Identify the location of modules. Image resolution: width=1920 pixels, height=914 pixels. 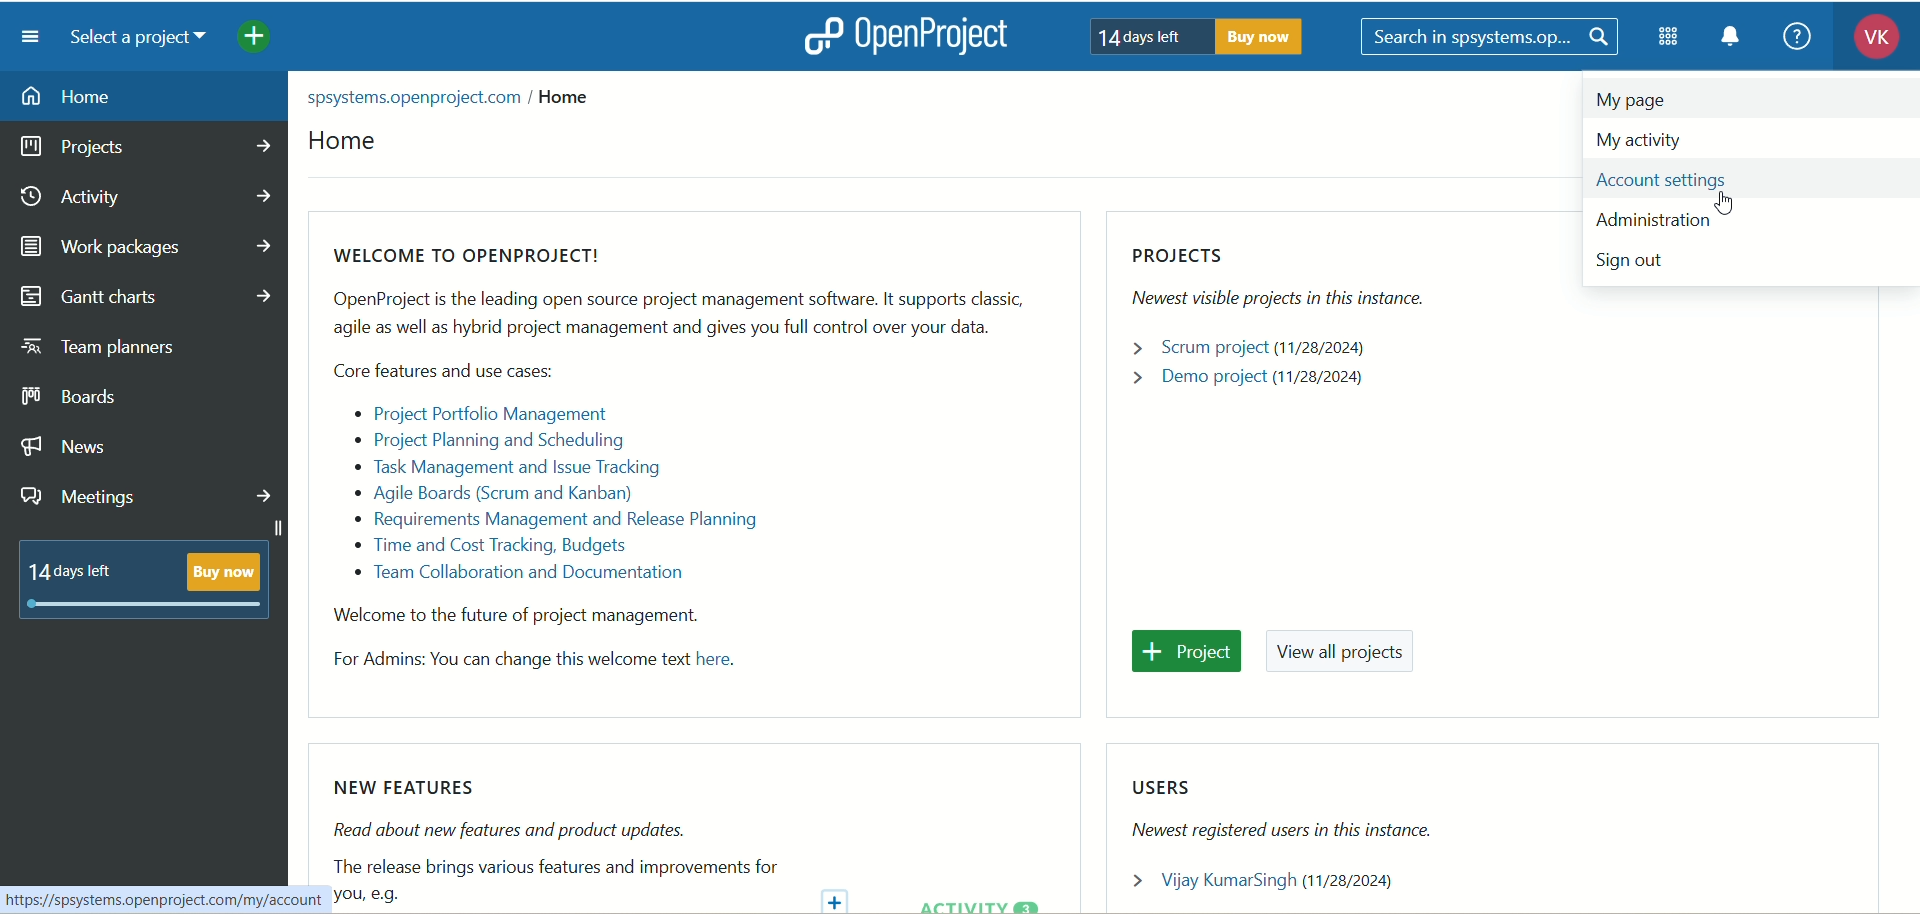
(1670, 41).